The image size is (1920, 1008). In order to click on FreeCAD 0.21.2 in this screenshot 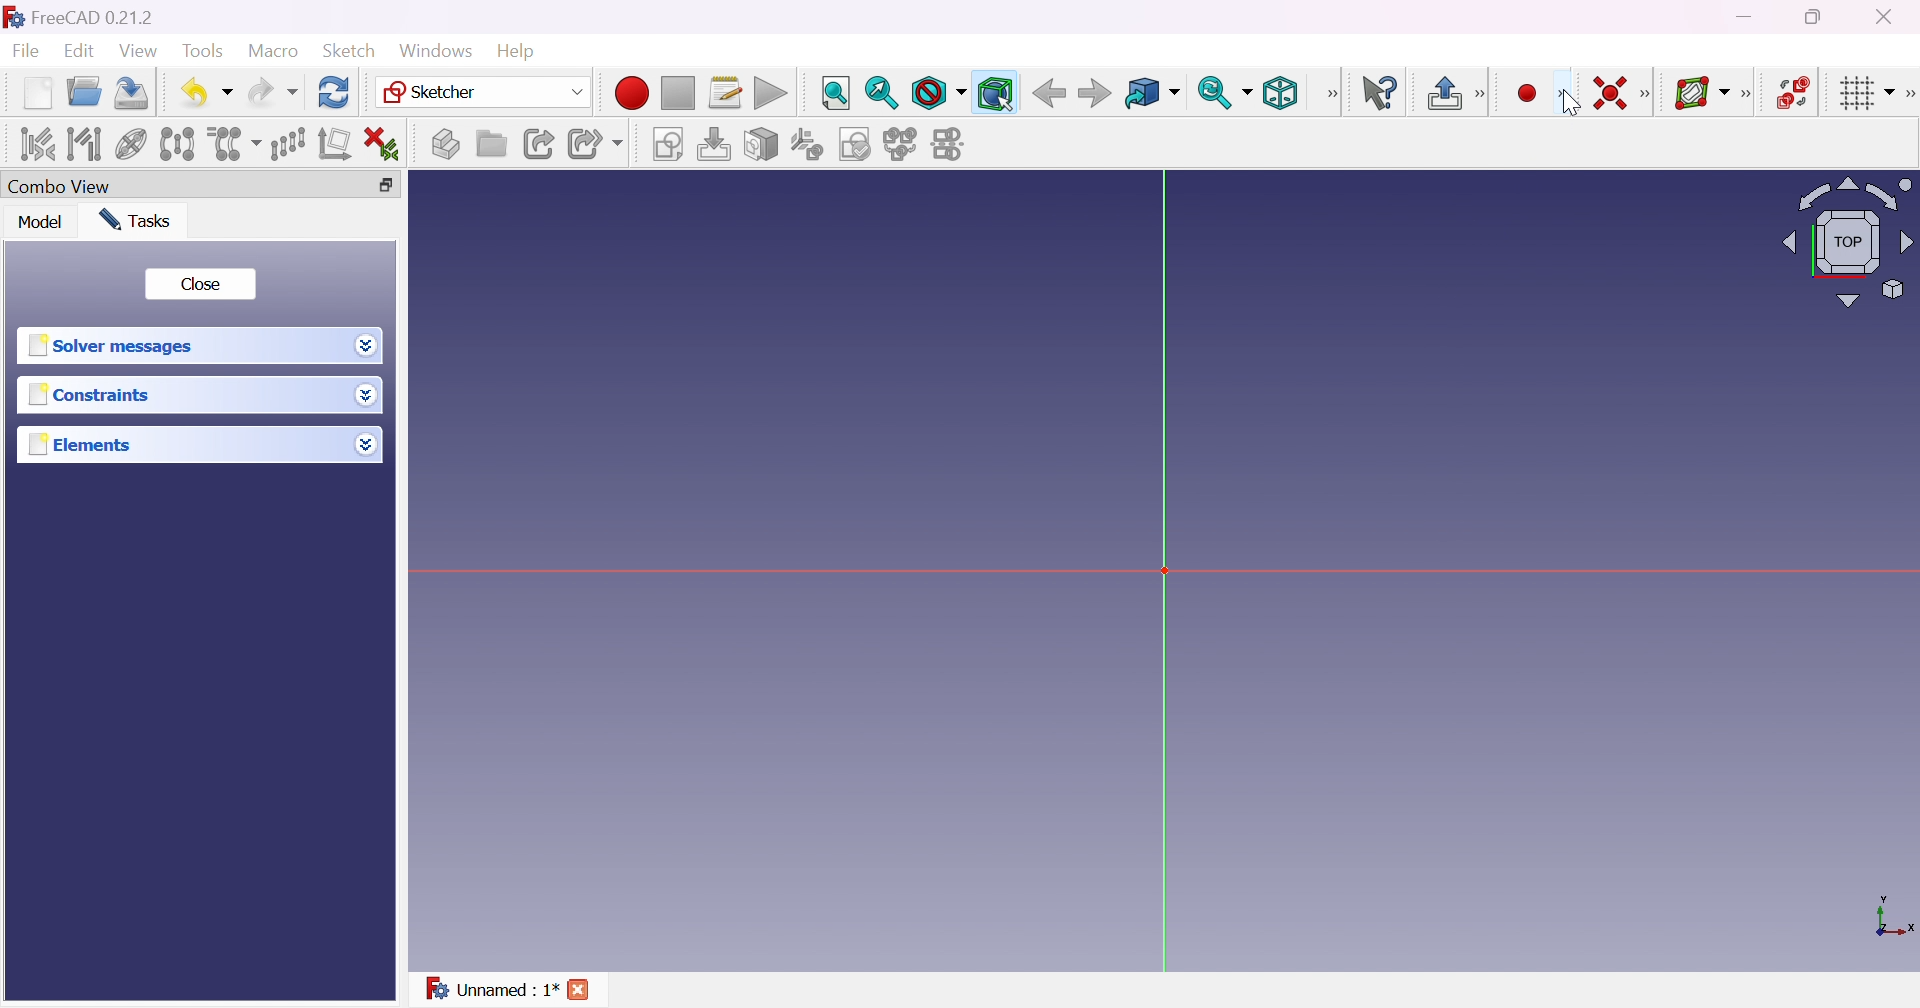, I will do `click(92, 17)`.